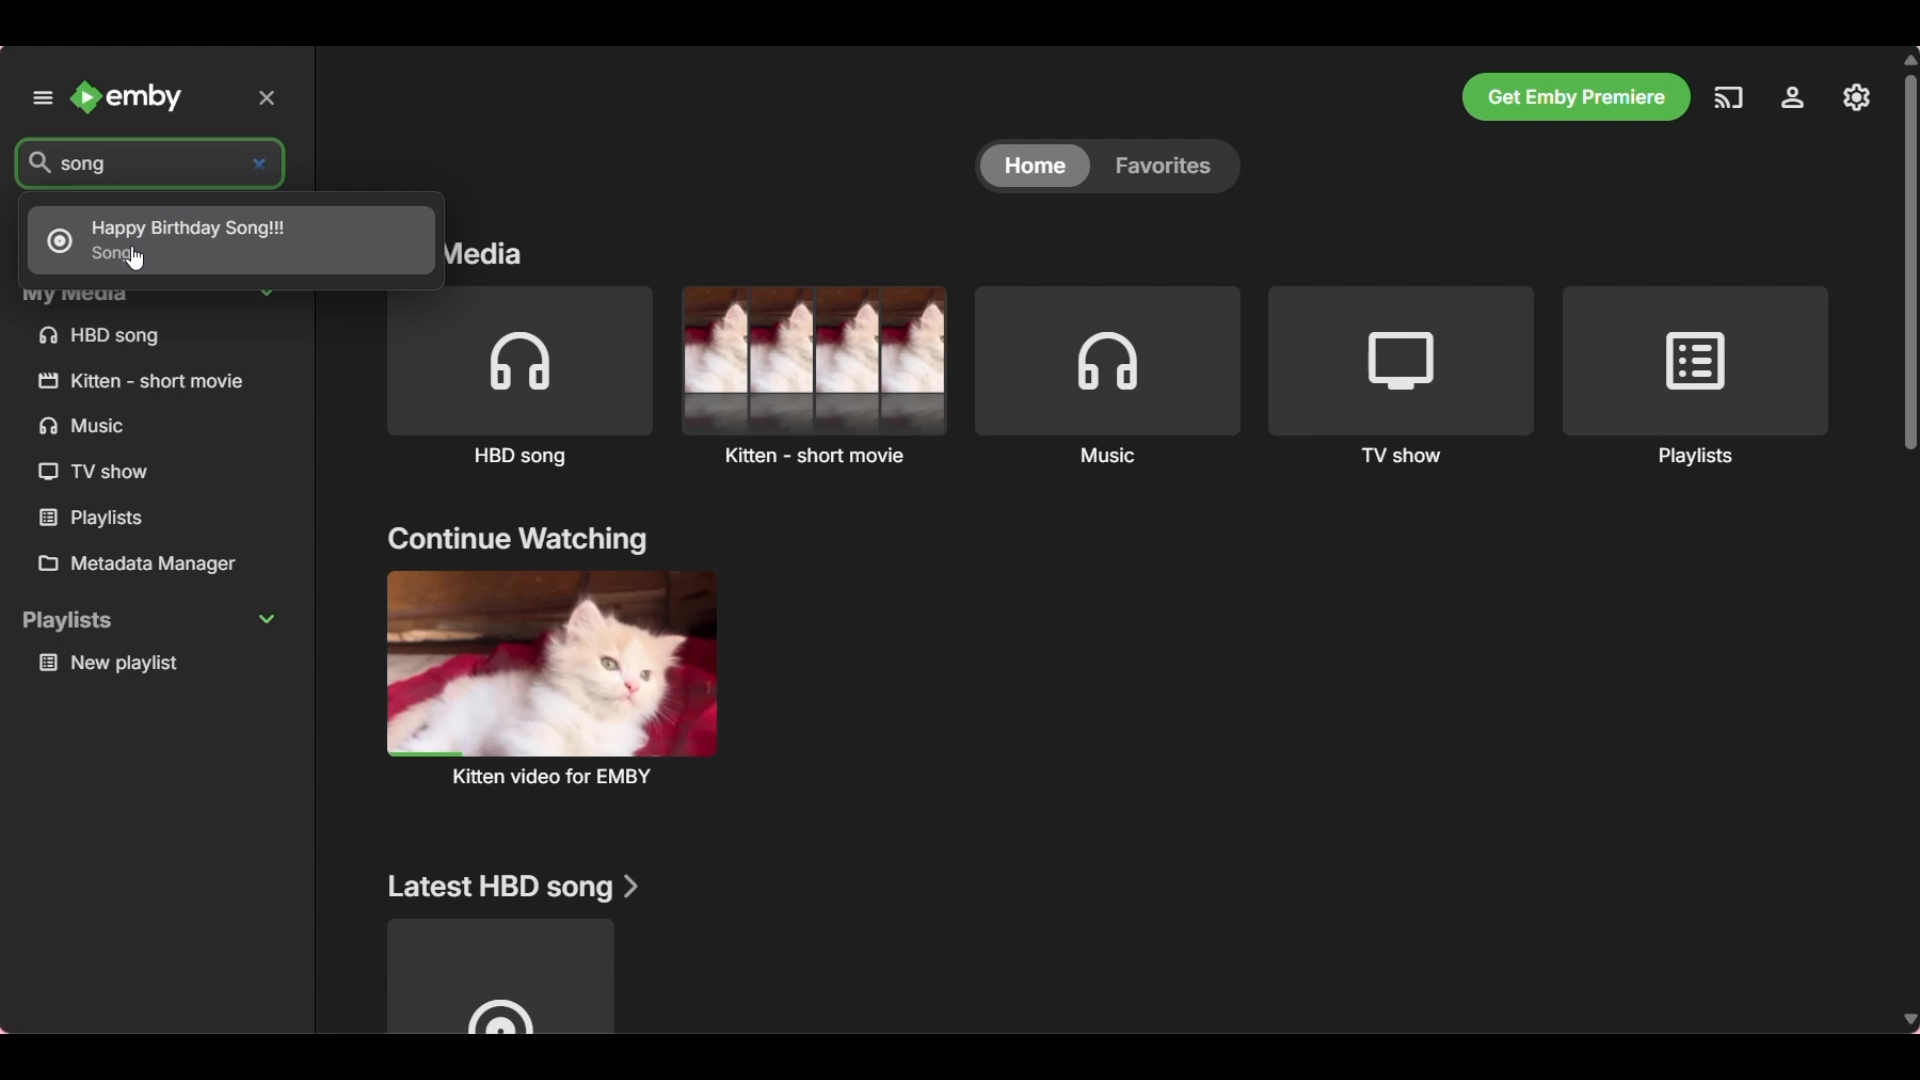  Describe the element at coordinates (41, 97) in the screenshot. I see `Unpin left panel` at that location.